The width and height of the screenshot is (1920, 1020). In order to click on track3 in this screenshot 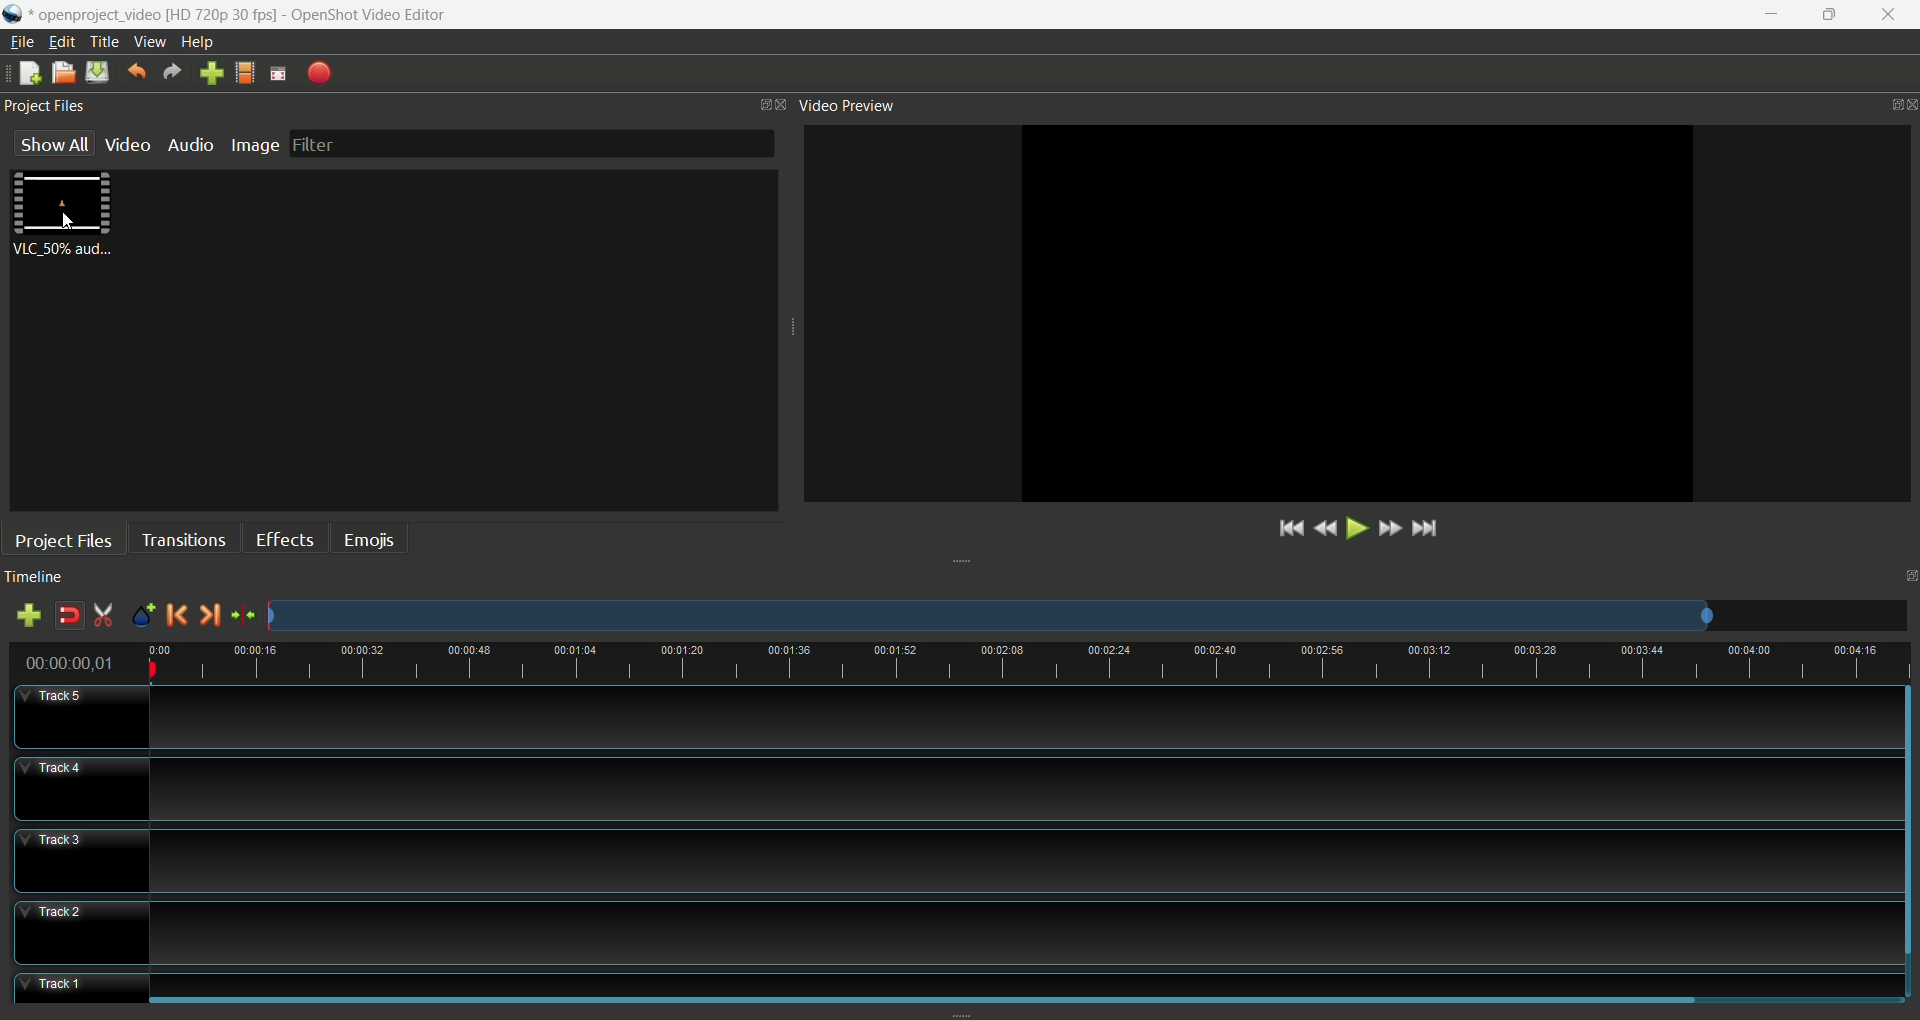, I will do `click(959, 861)`.